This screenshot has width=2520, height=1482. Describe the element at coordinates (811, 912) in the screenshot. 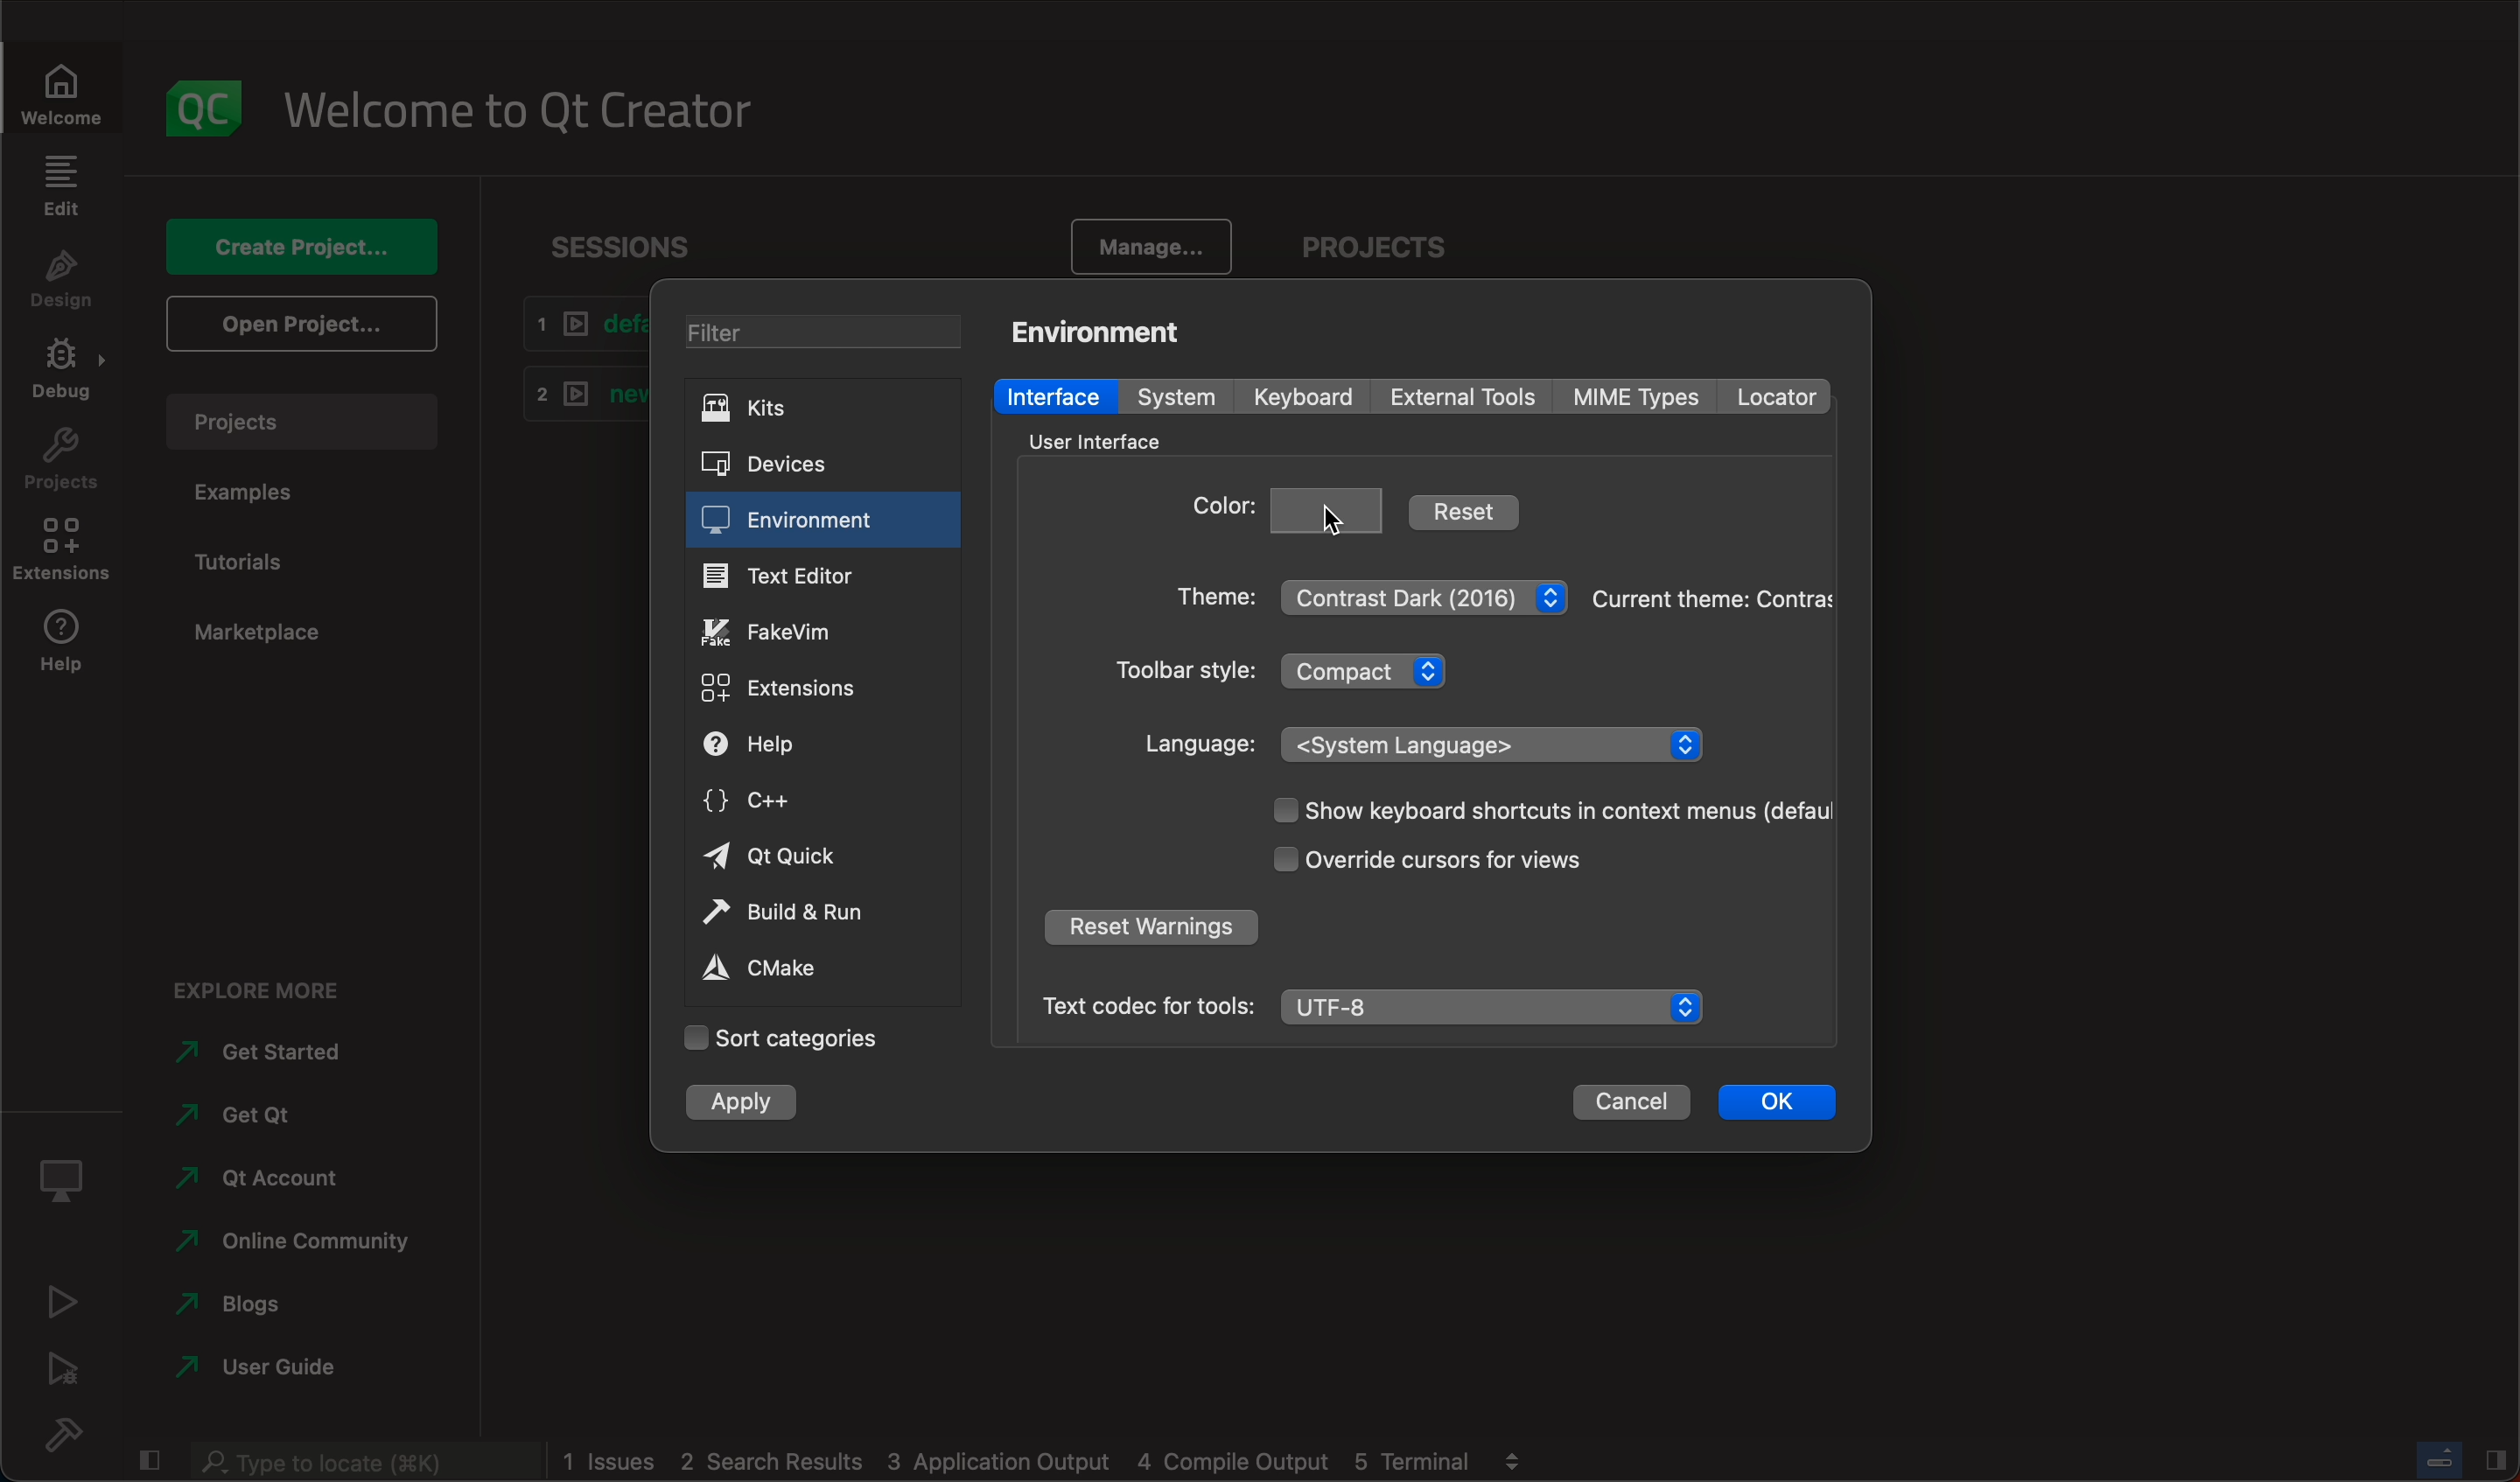

I see `build and run` at that location.